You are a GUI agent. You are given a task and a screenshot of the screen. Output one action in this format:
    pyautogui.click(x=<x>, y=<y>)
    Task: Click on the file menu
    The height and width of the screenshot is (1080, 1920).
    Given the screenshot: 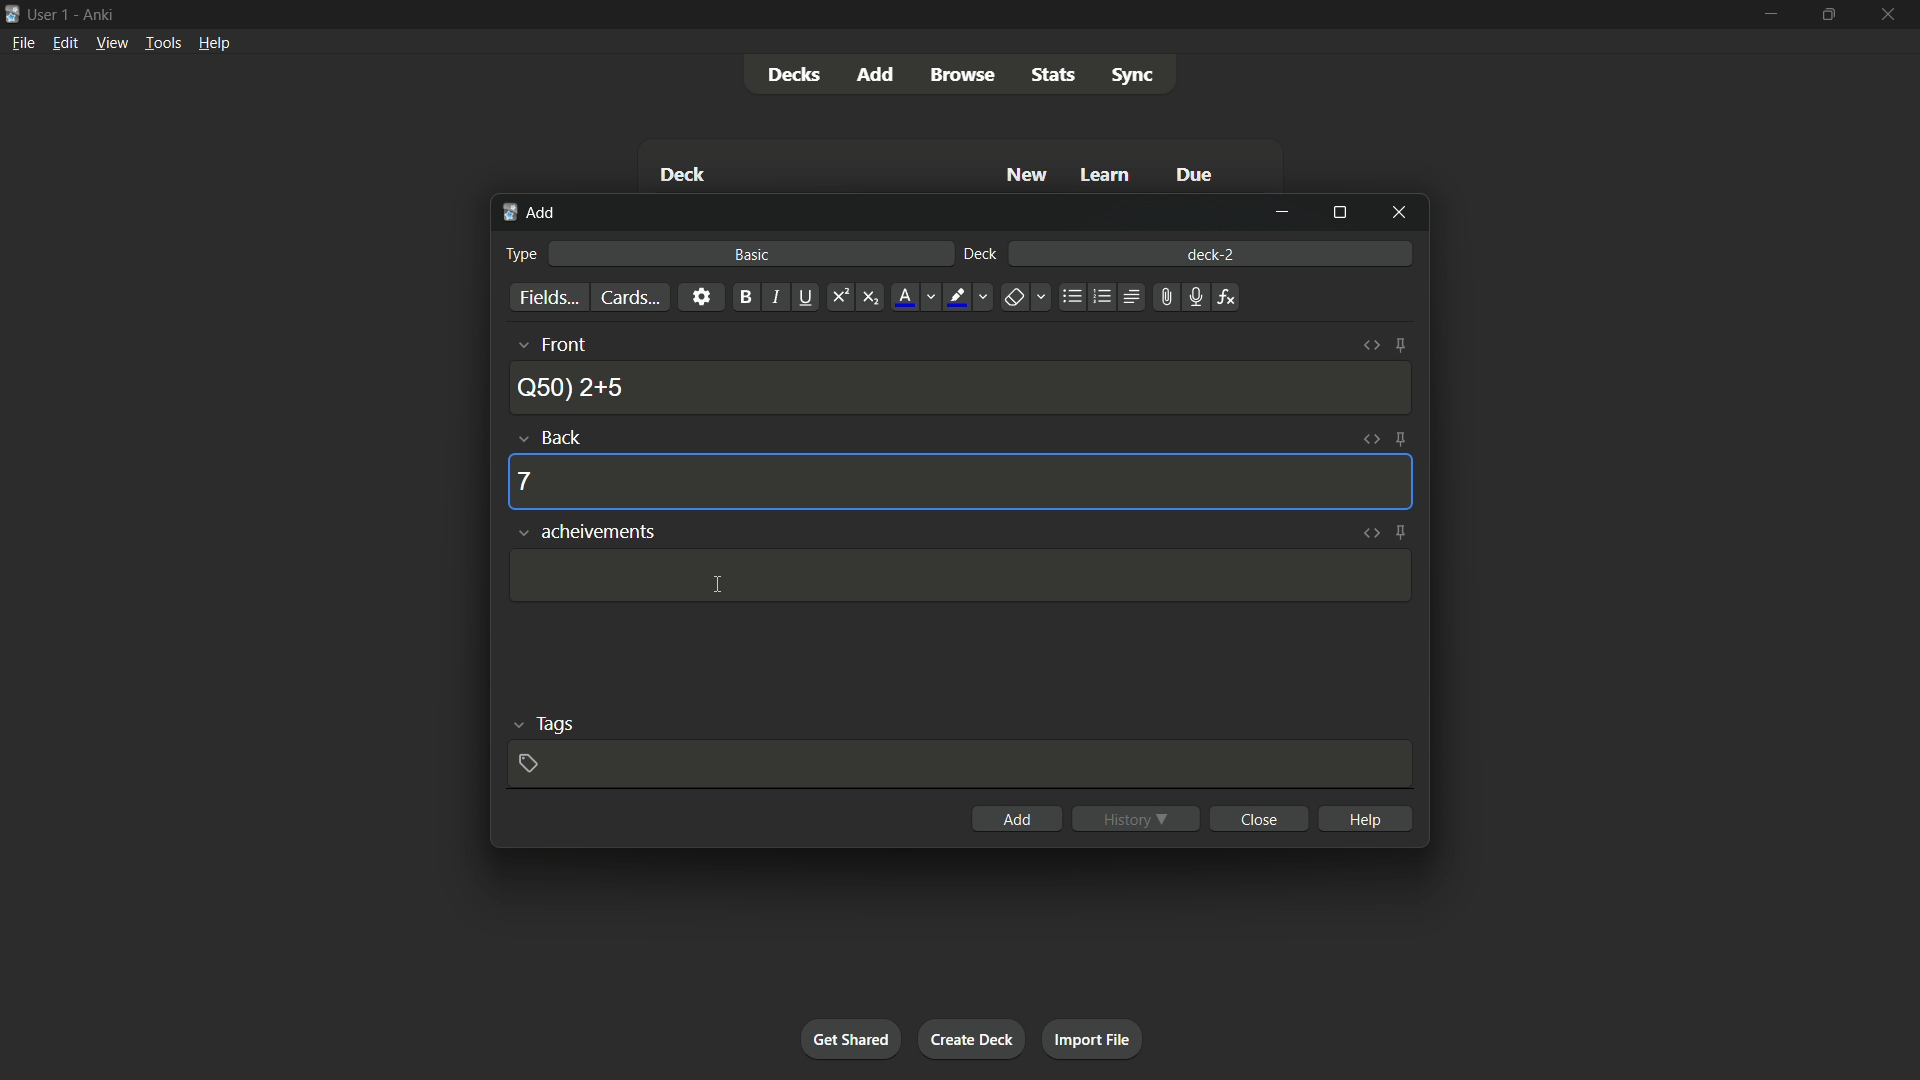 What is the action you would take?
    pyautogui.click(x=24, y=43)
    